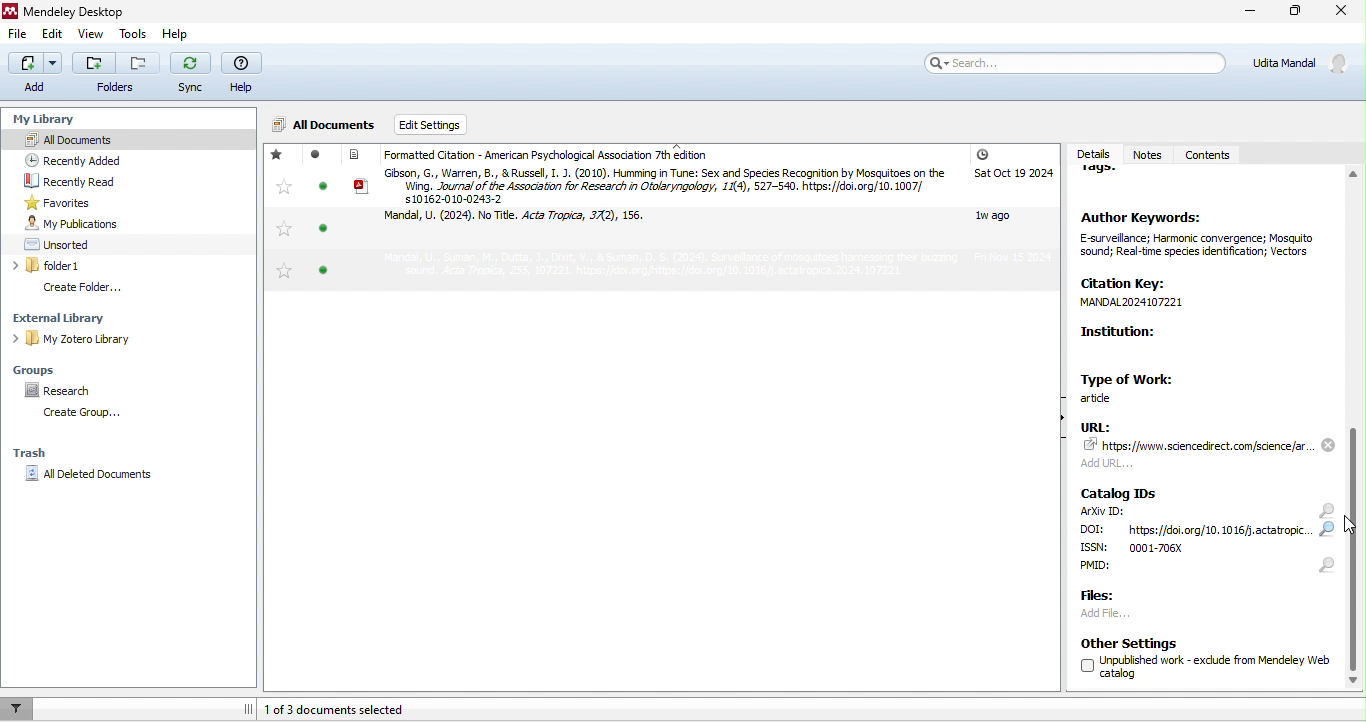 This screenshot has width=1366, height=722. What do you see at coordinates (1012, 207) in the screenshot?
I see `added date` at bounding box center [1012, 207].